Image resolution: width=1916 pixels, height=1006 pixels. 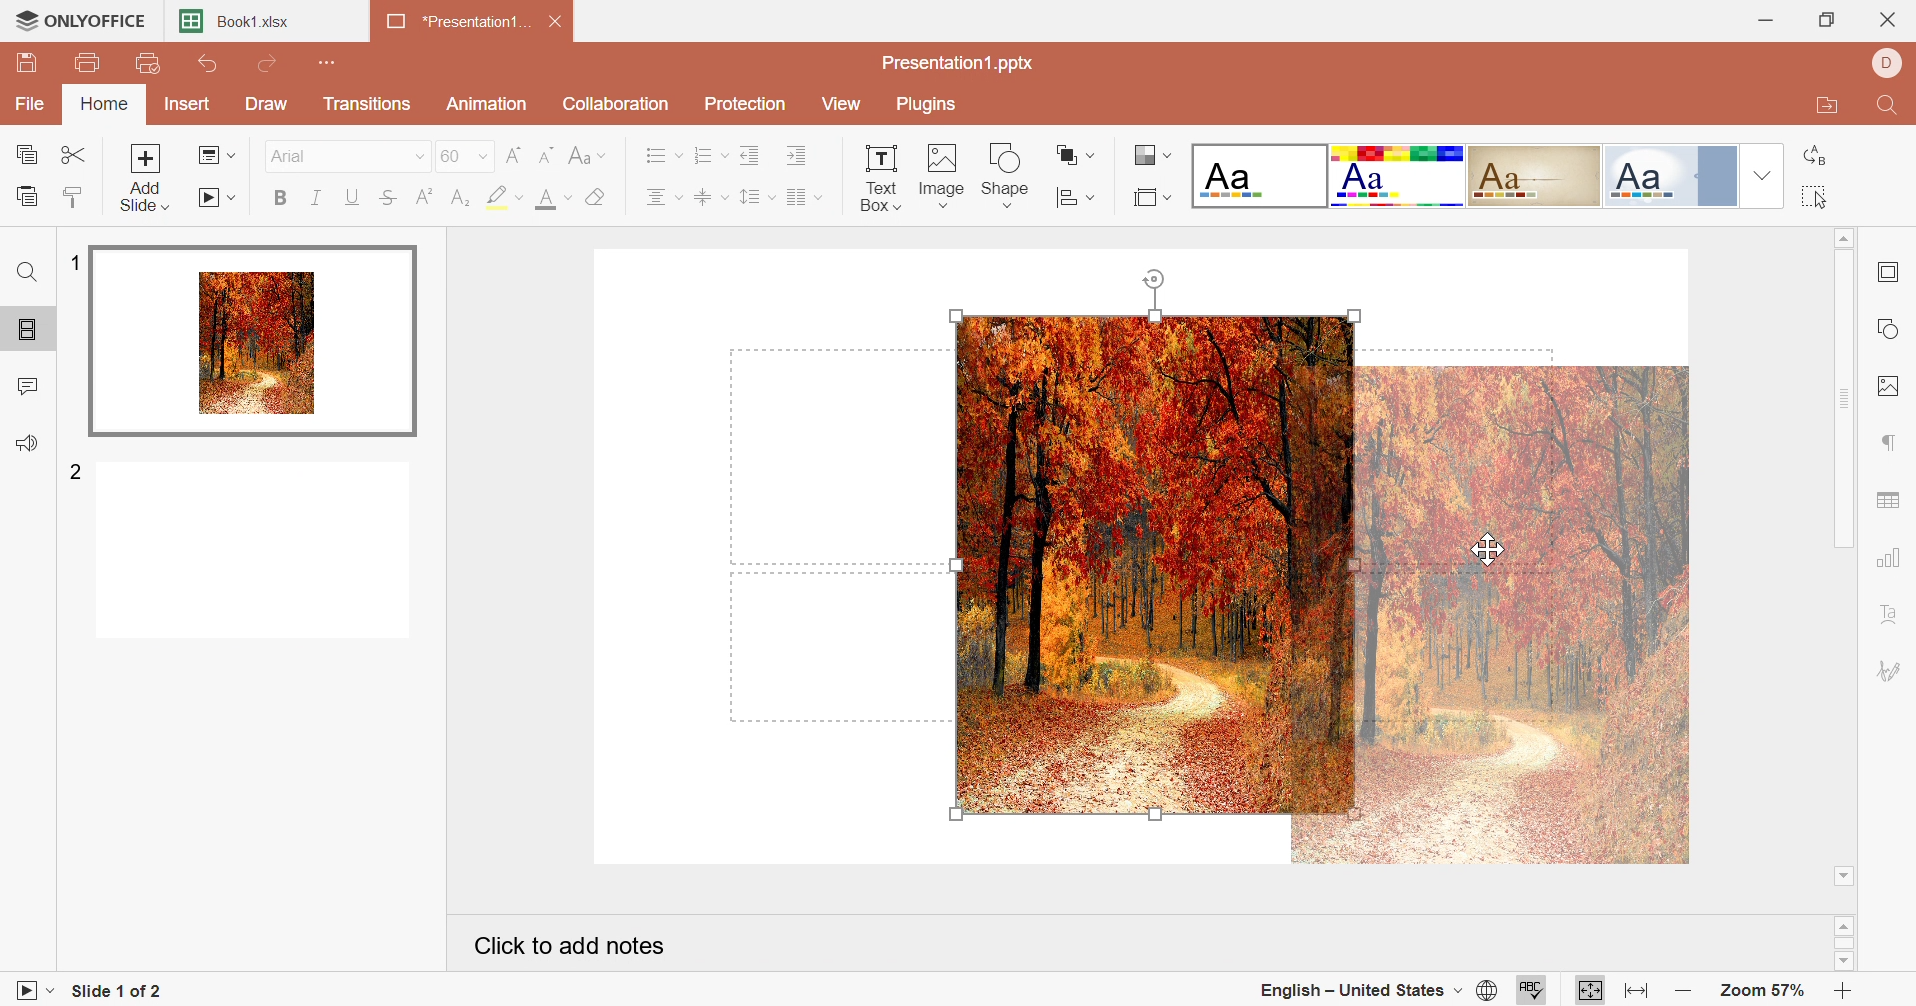 What do you see at coordinates (1670, 176) in the screenshot?
I see `Official` at bounding box center [1670, 176].